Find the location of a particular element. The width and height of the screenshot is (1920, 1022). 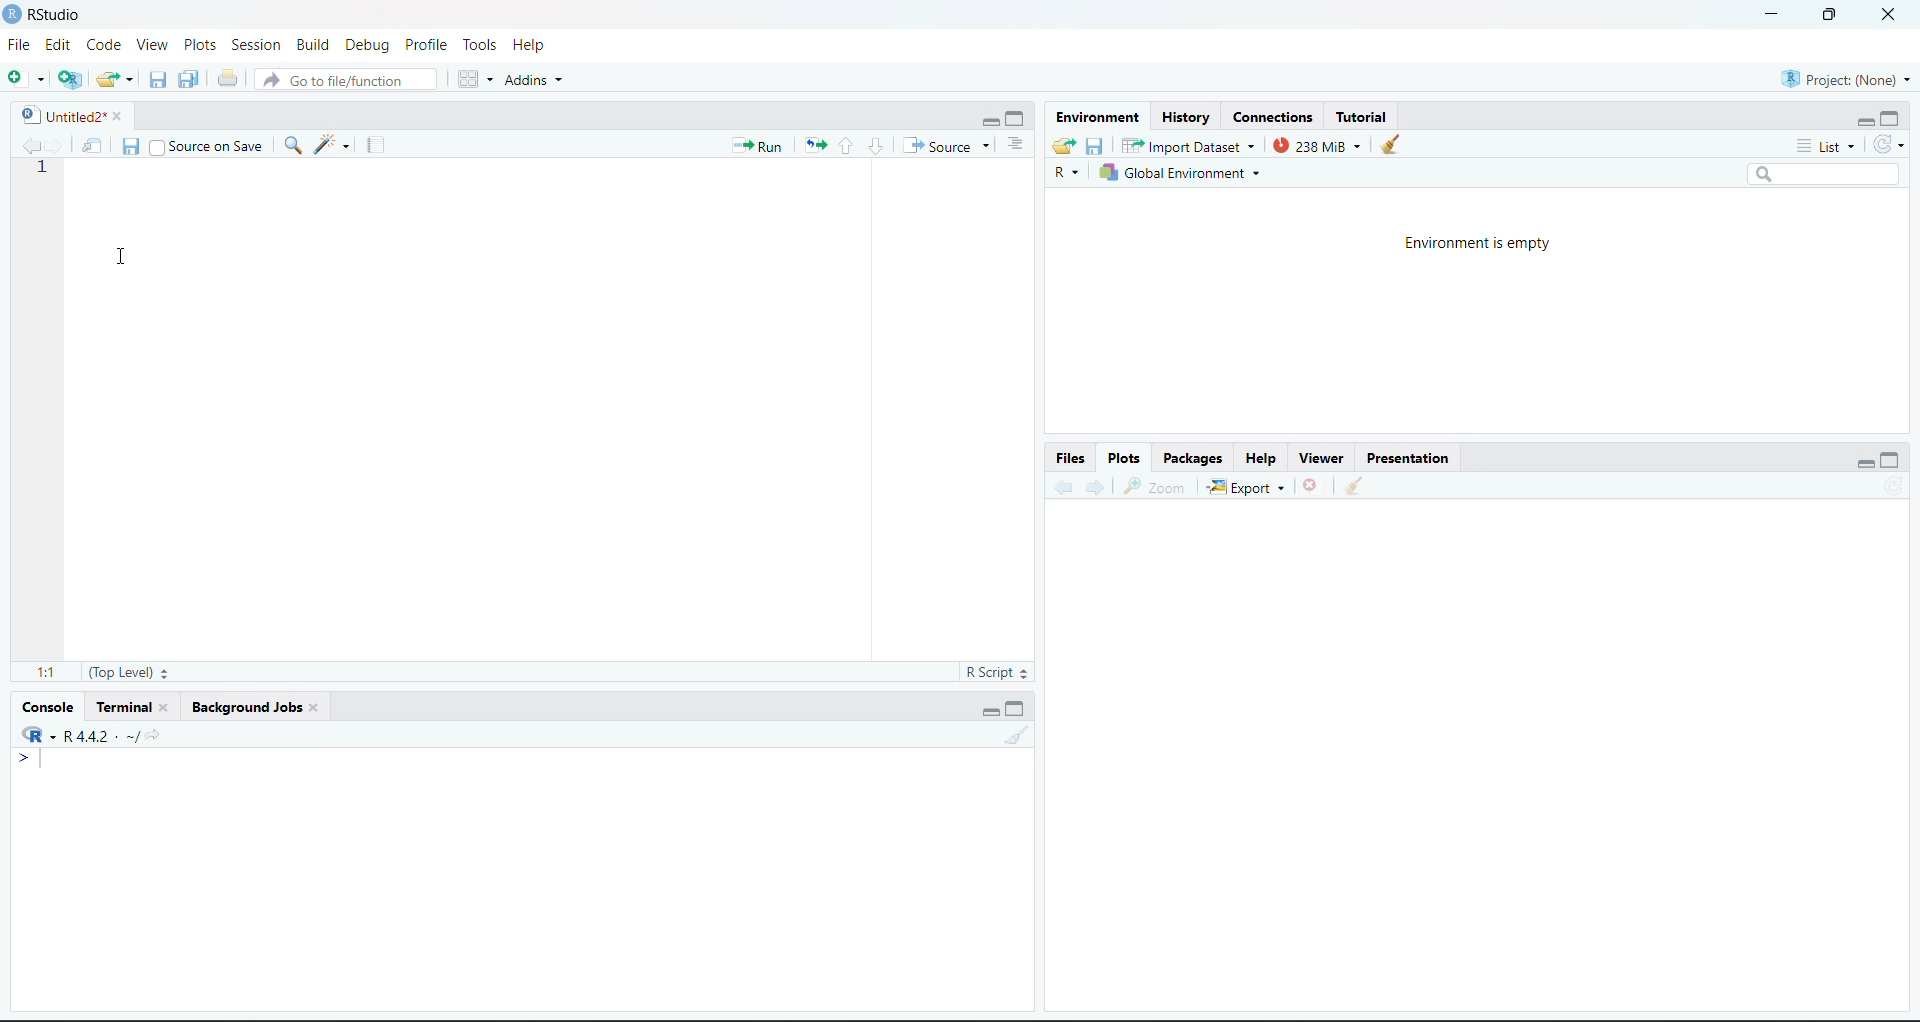

search file is located at coordinates (344, 80).